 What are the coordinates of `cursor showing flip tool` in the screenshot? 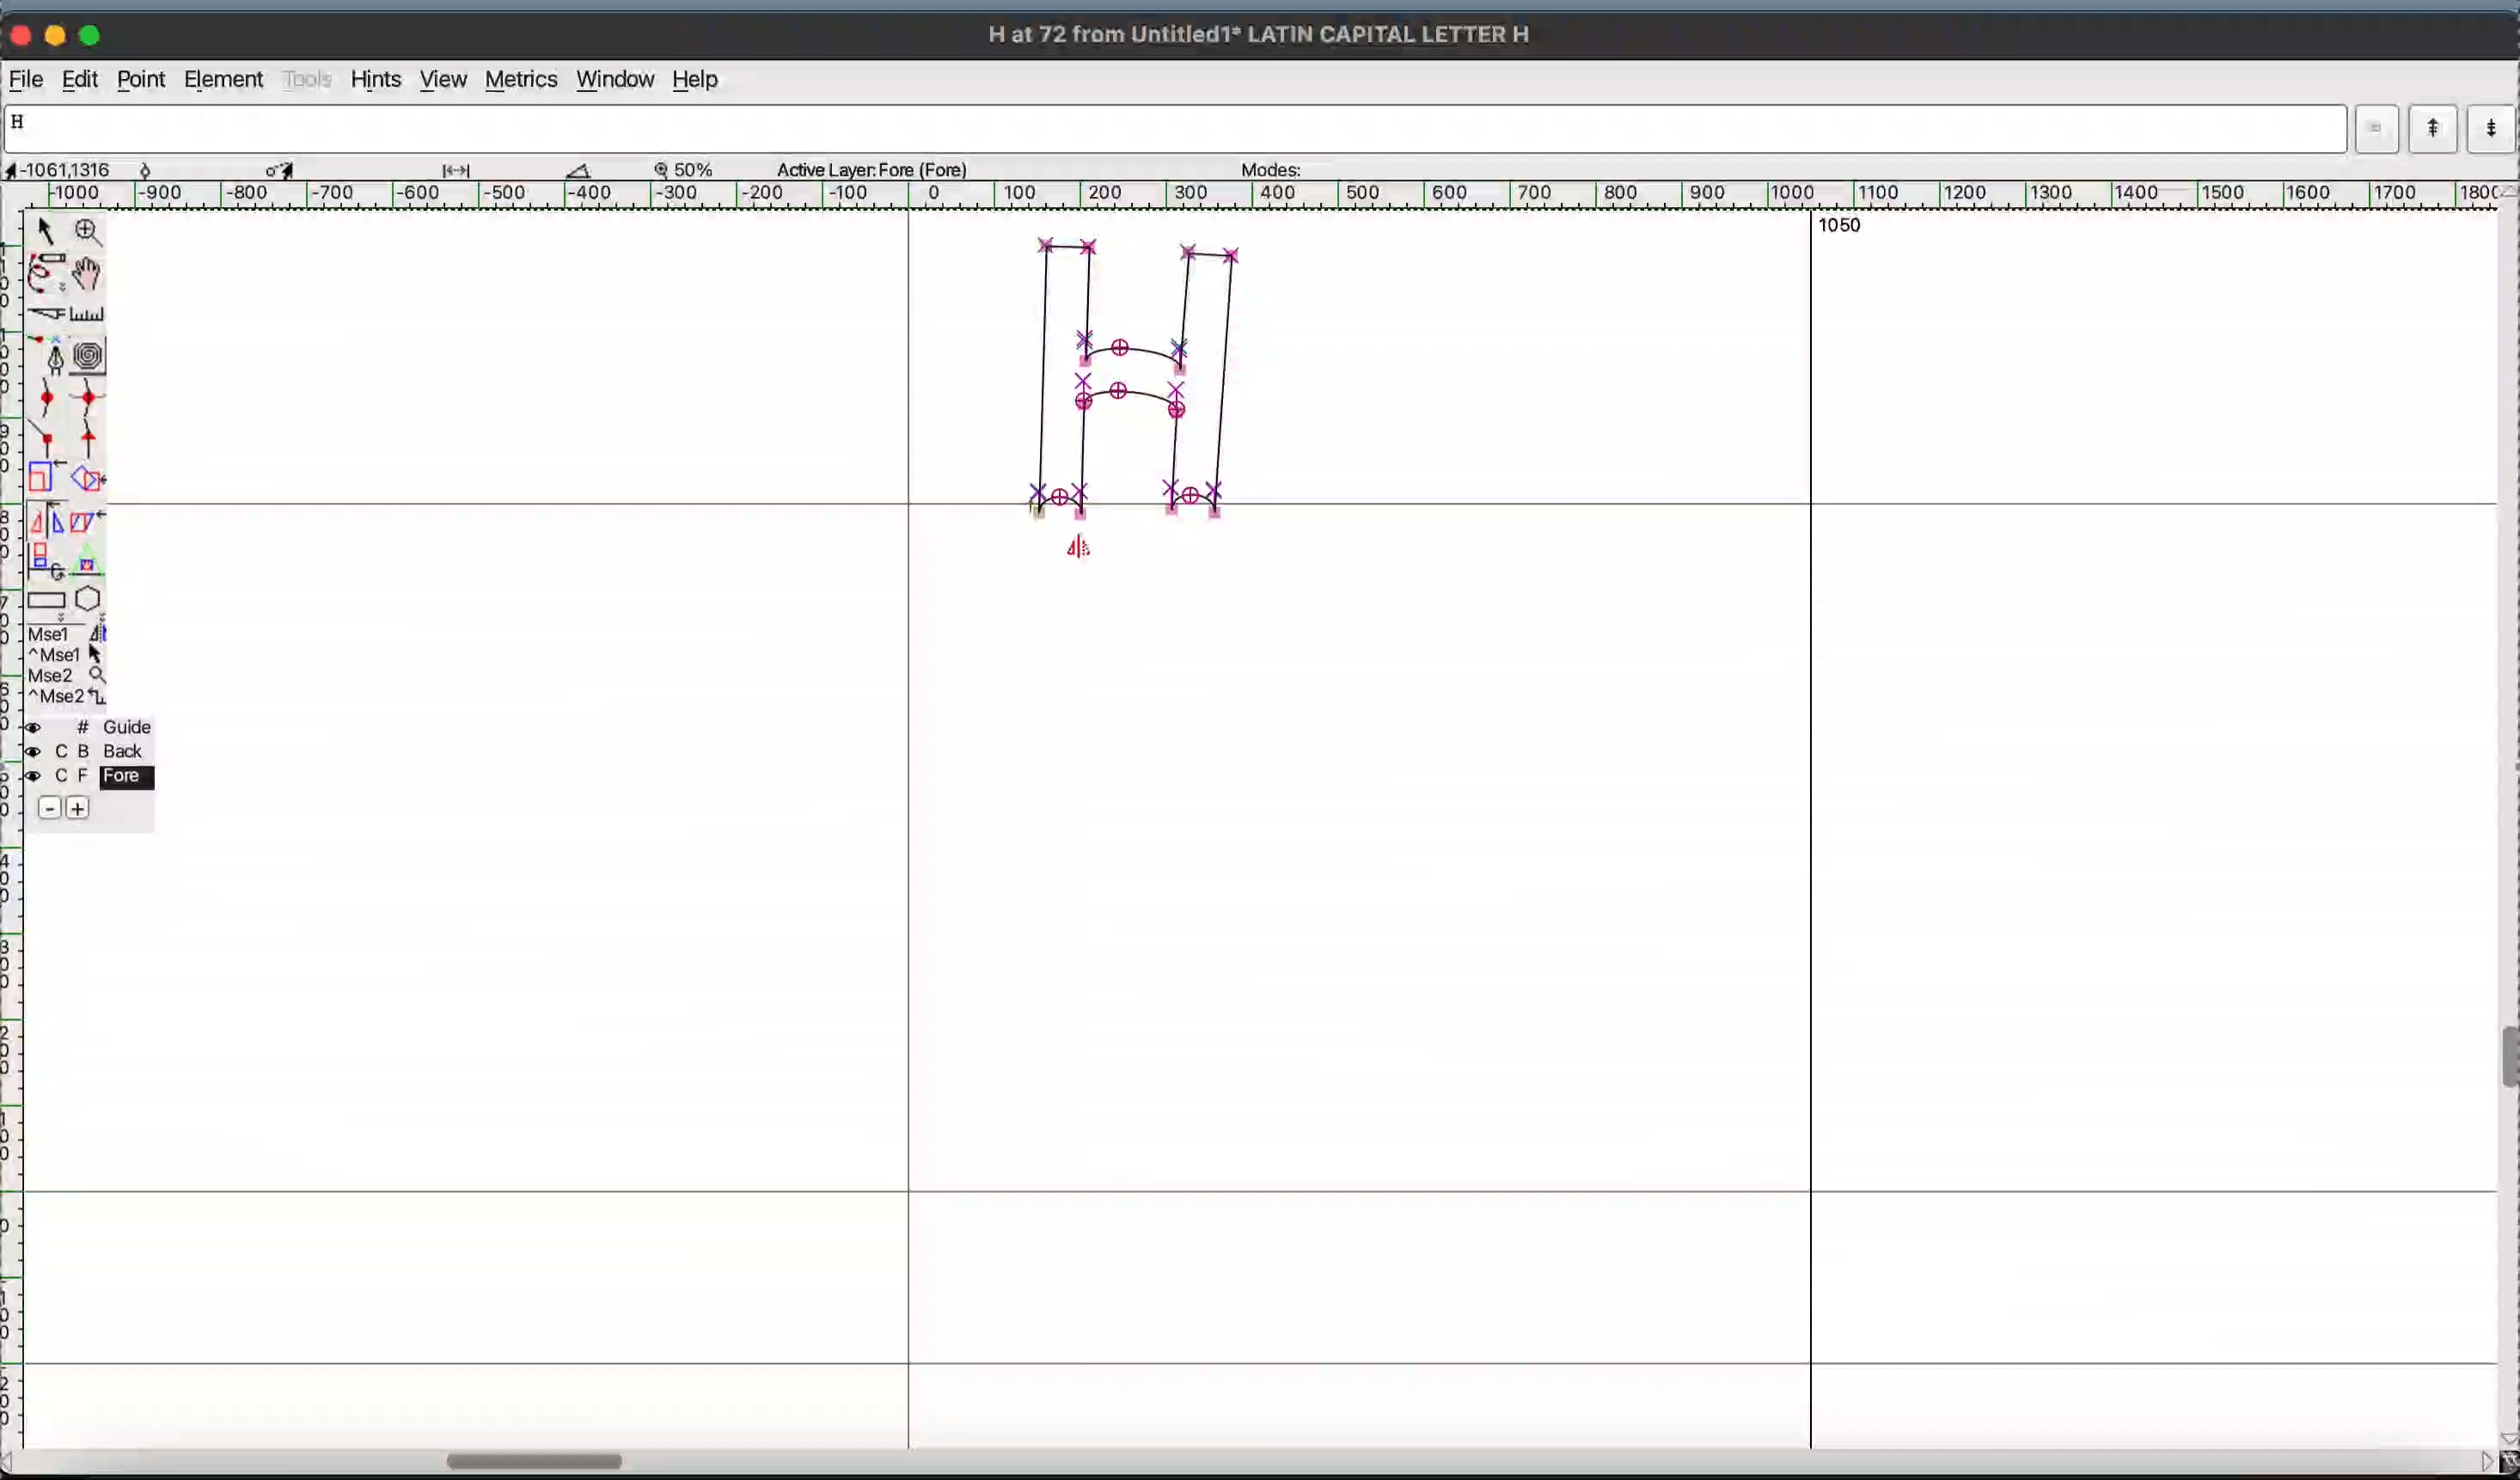 It's located at (1077, 552).